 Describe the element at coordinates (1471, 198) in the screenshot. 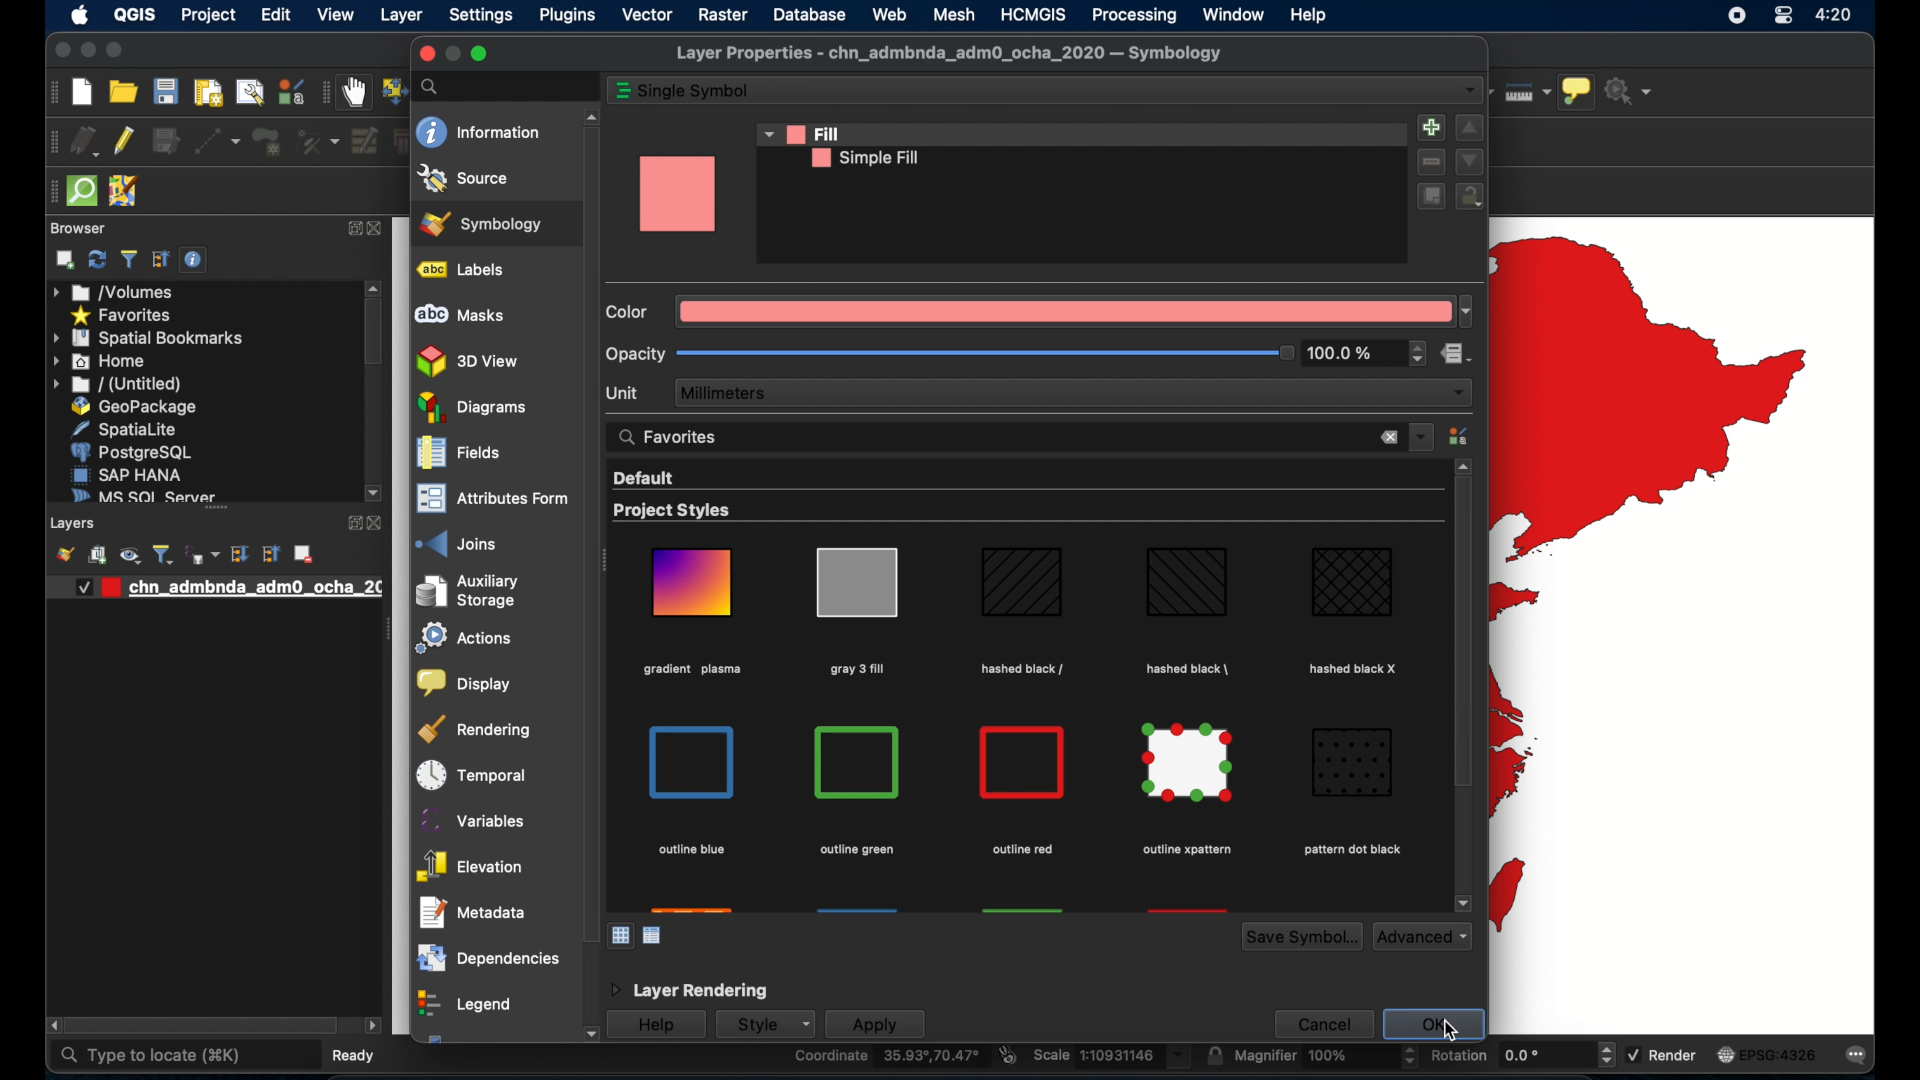

I see `lock symbol layers color` at that location.